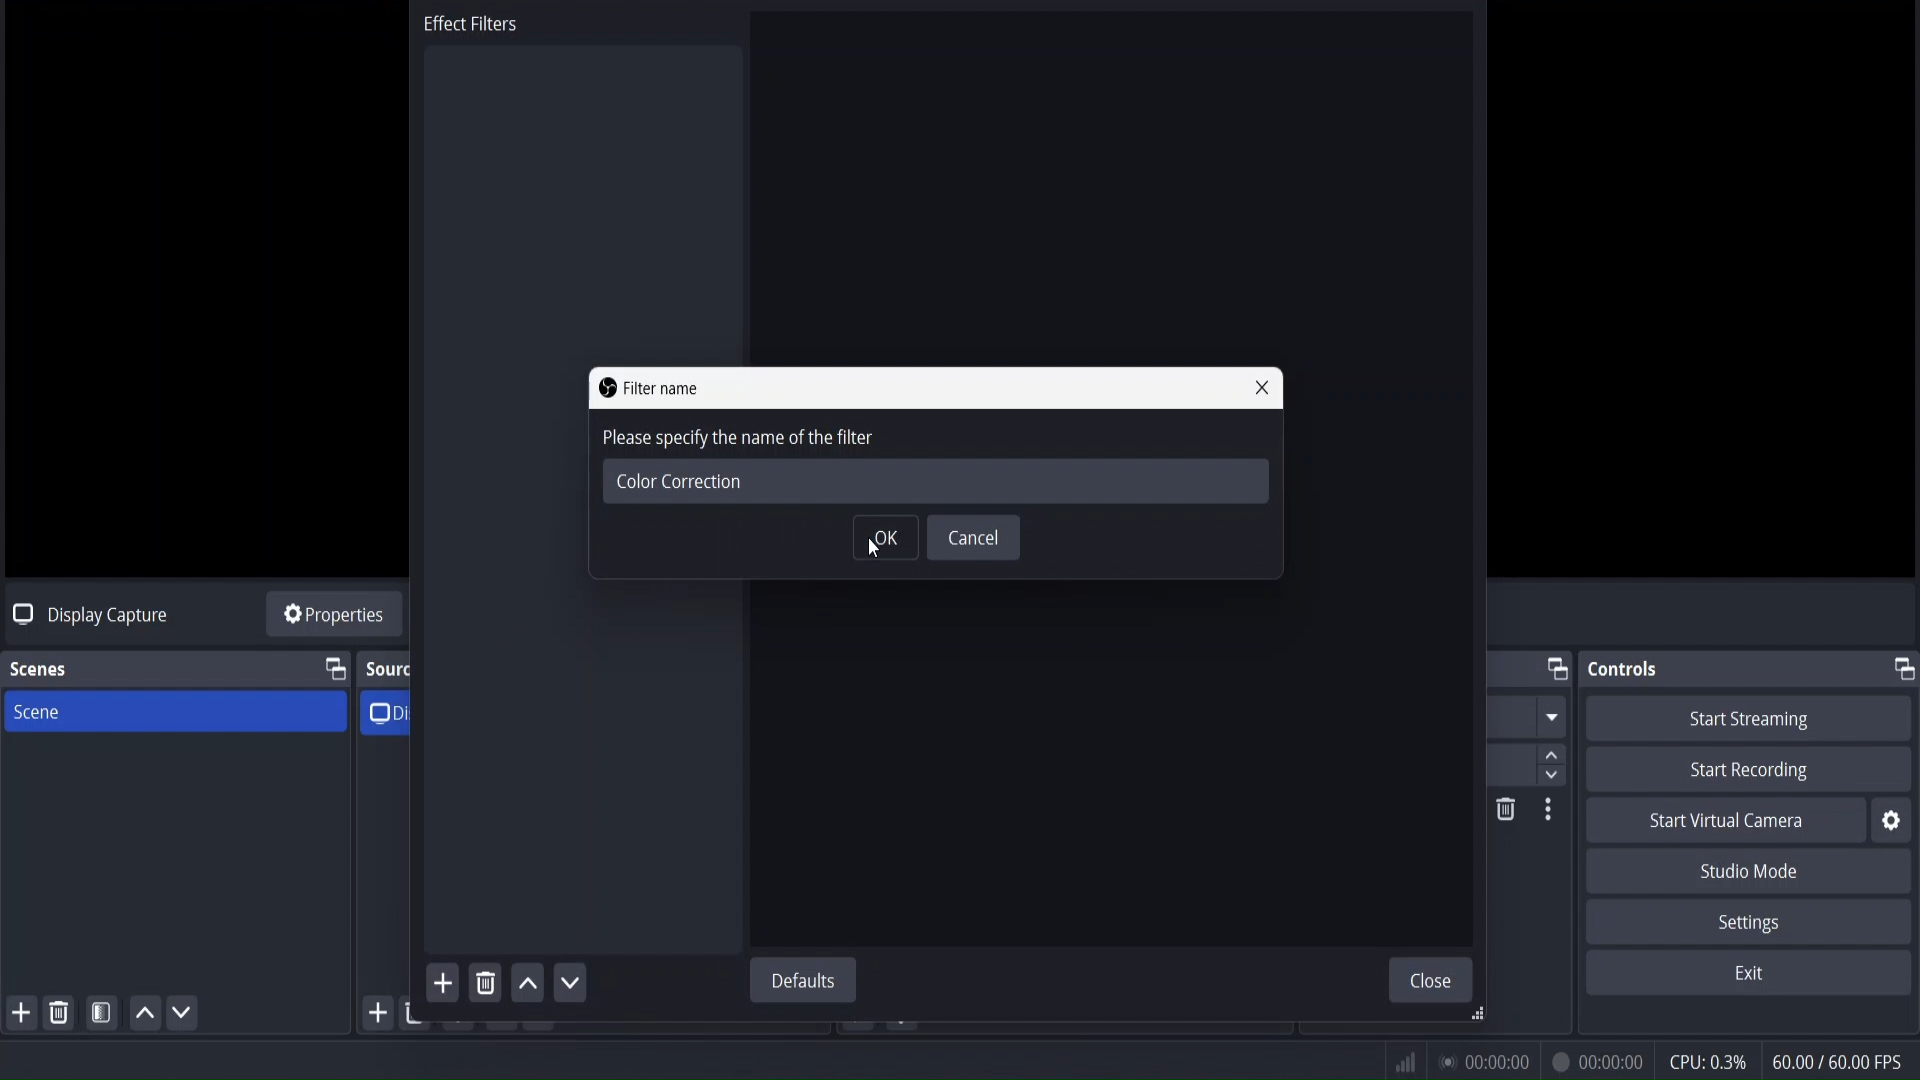  I want to click on add effect filter, so click(440, 983).